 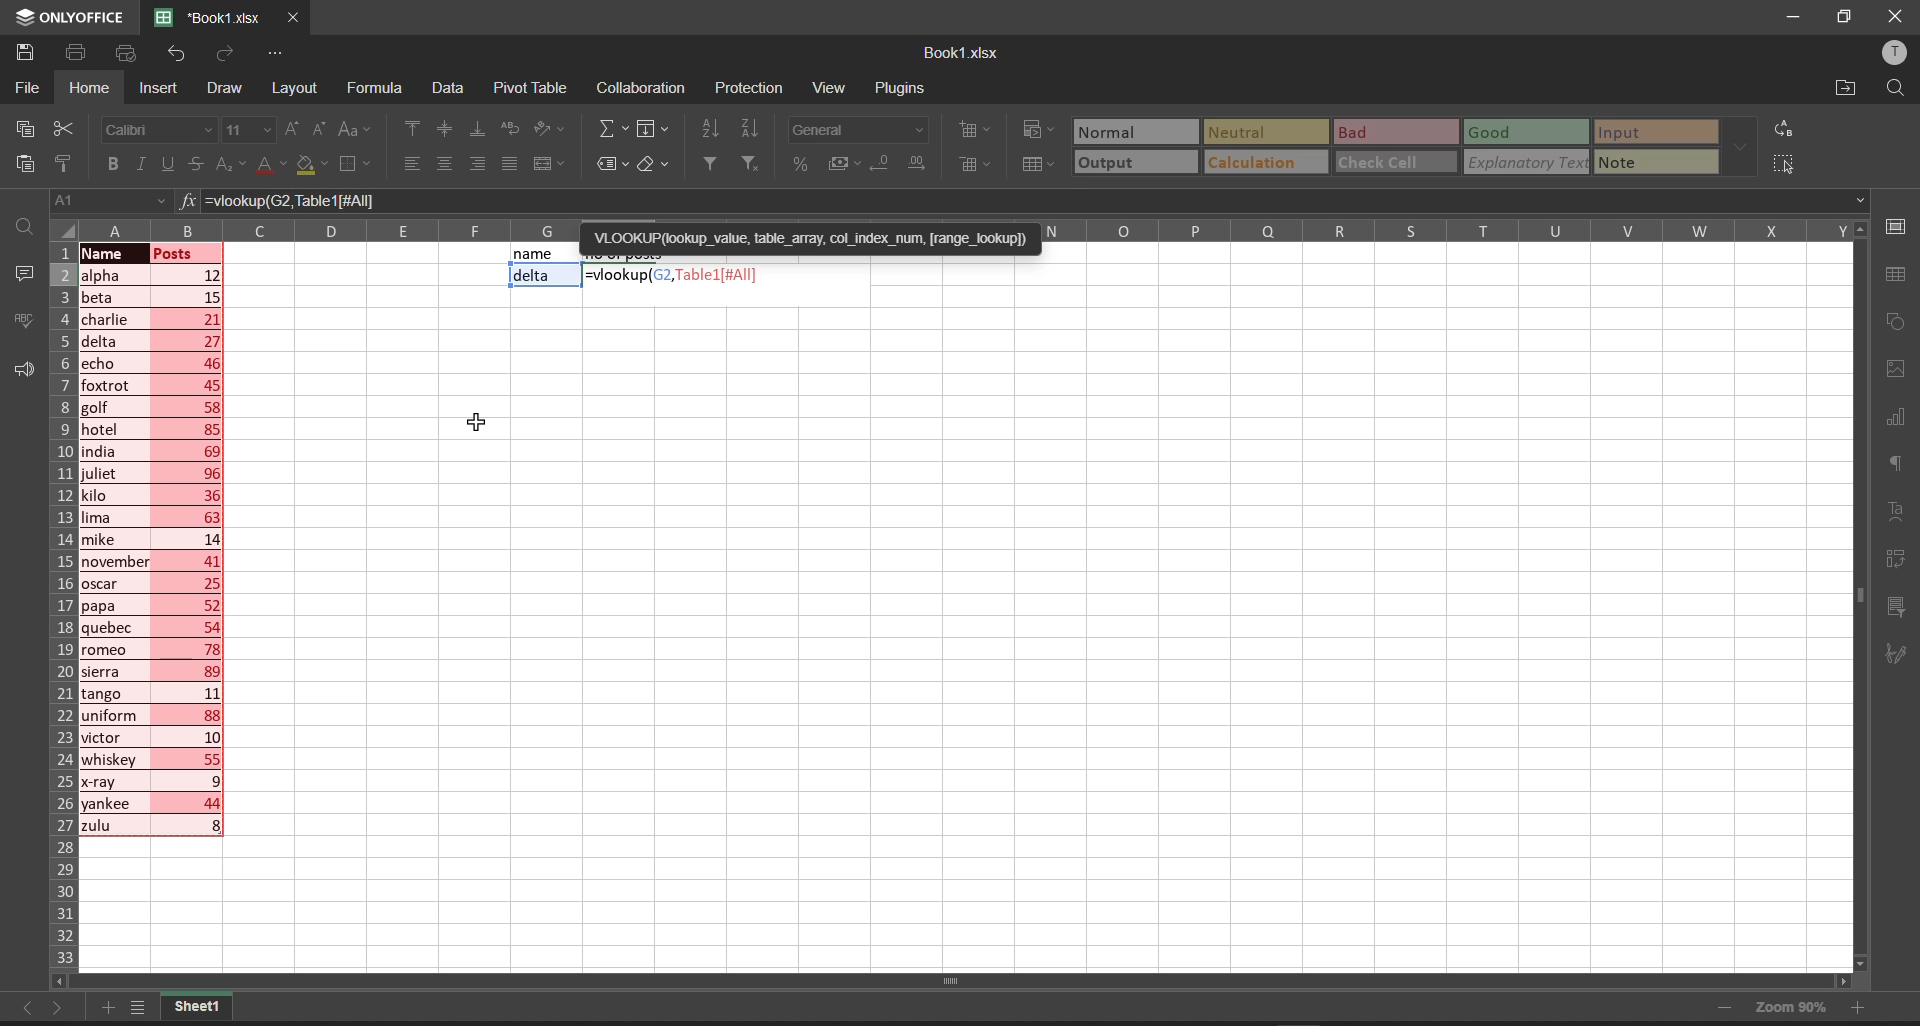 What do you see at coordinates (276, 51) in the screenshot?
I see `customize quick access tool bar` at bounding box center [276, 51].